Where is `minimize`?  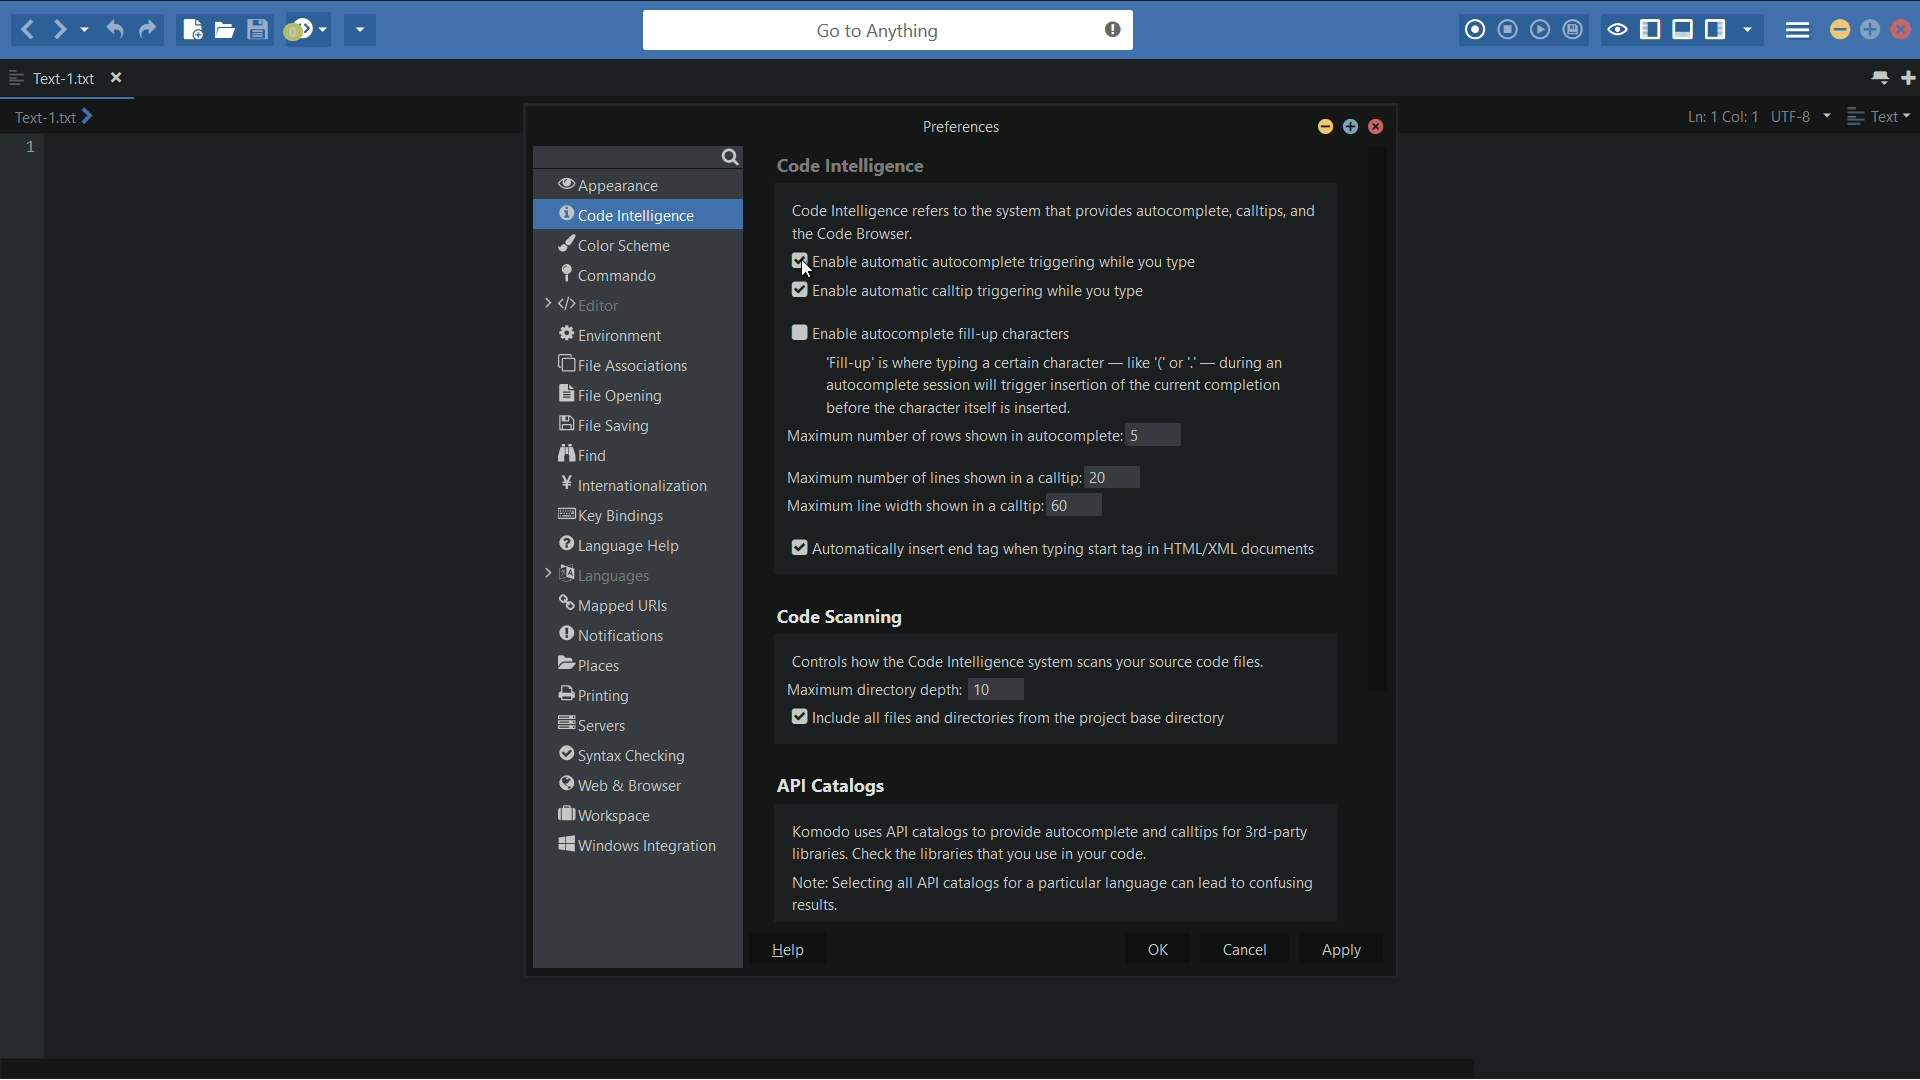 minimize is located at coordinates (1840, 28).